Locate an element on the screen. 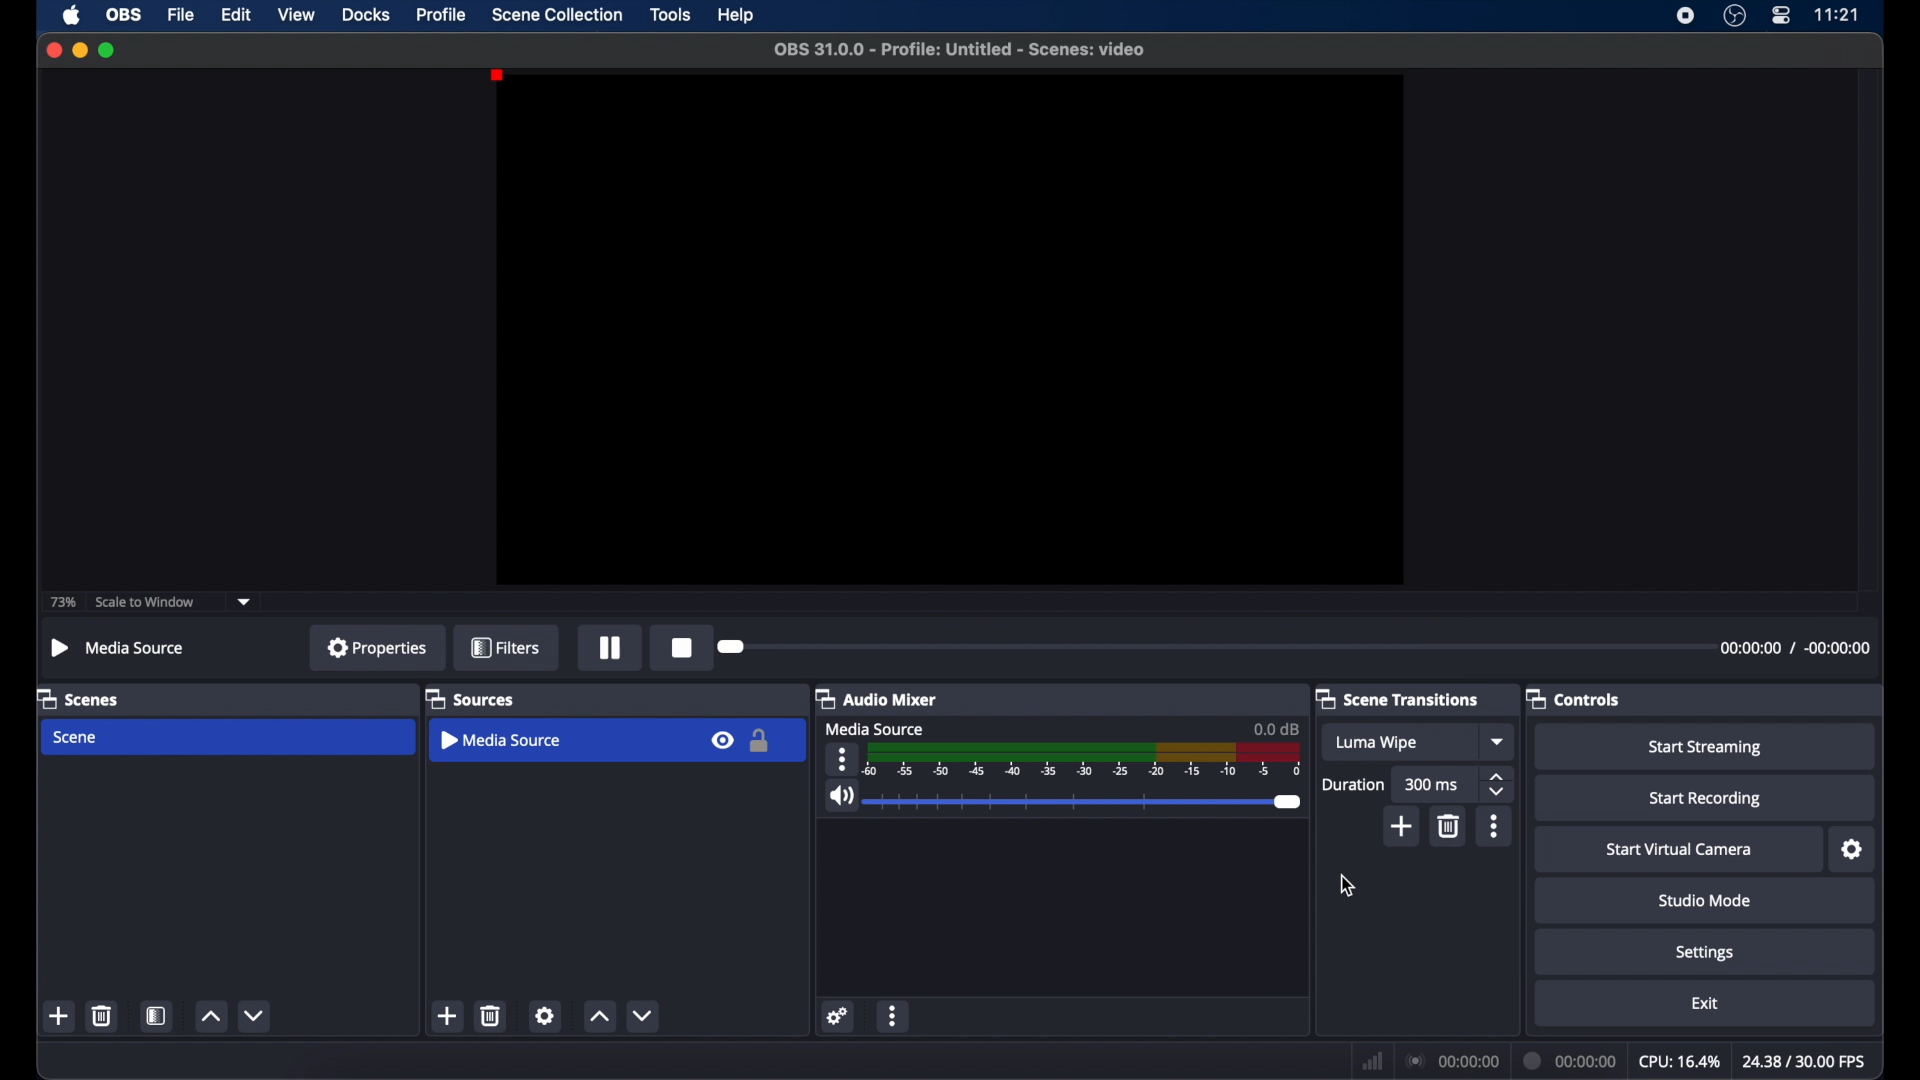 The width and height of the screenshot is (1920, 1080). audio mixer is located at coordinates (876, 698).